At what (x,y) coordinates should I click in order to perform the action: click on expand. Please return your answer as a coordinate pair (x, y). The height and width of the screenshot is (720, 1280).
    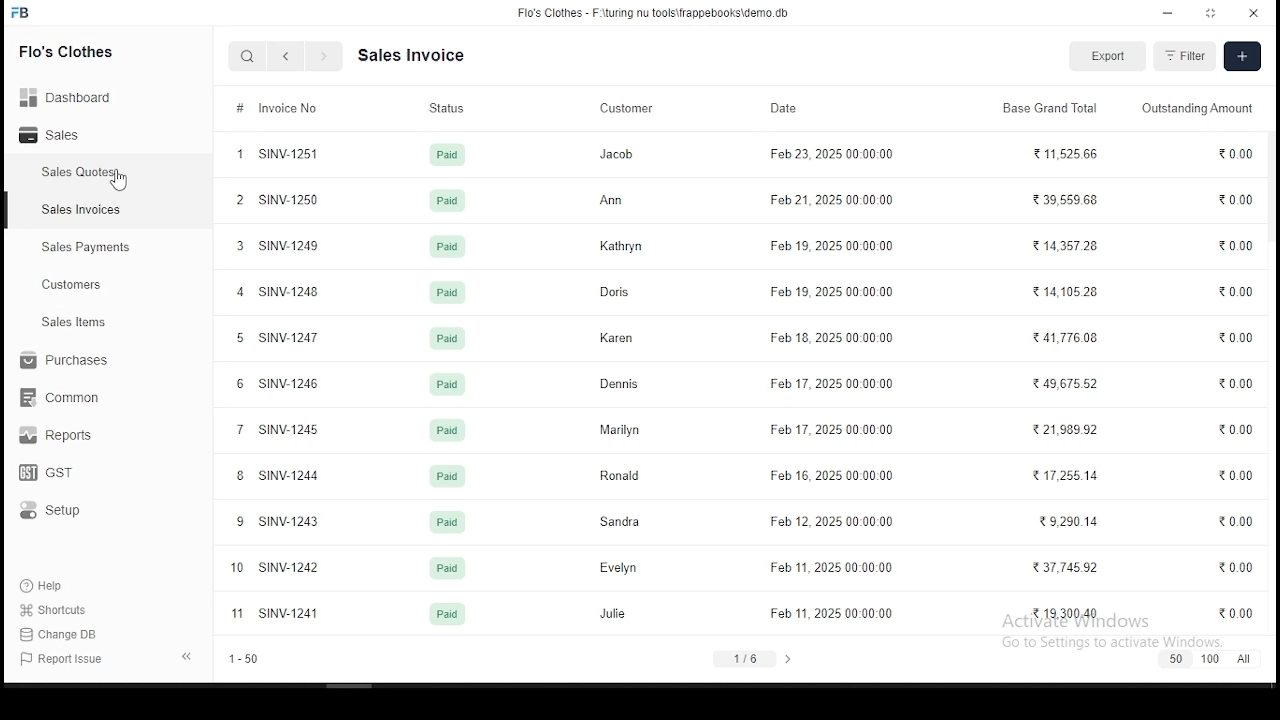
    Looking at the image, I should click on (182, 654).